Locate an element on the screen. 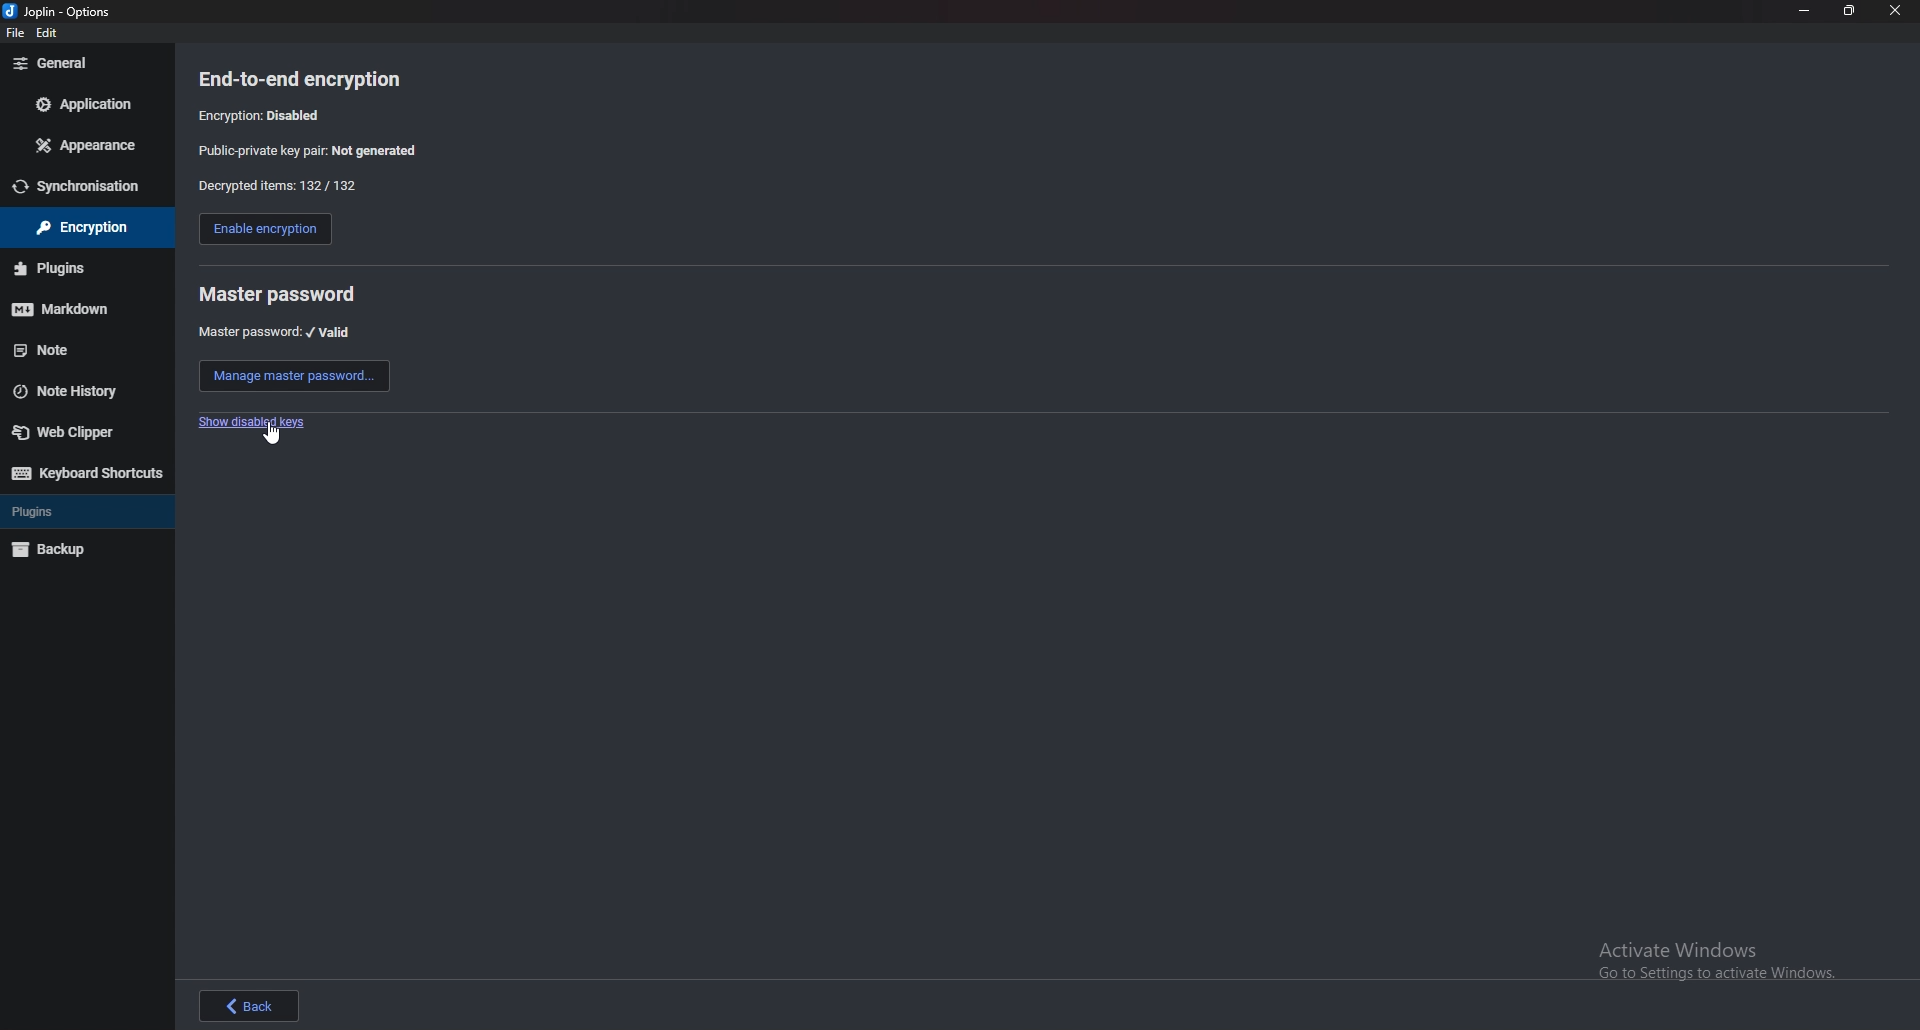 The width and height of the screenshot is (1920, 1030). web clipper is located at coordinates (80, 430).